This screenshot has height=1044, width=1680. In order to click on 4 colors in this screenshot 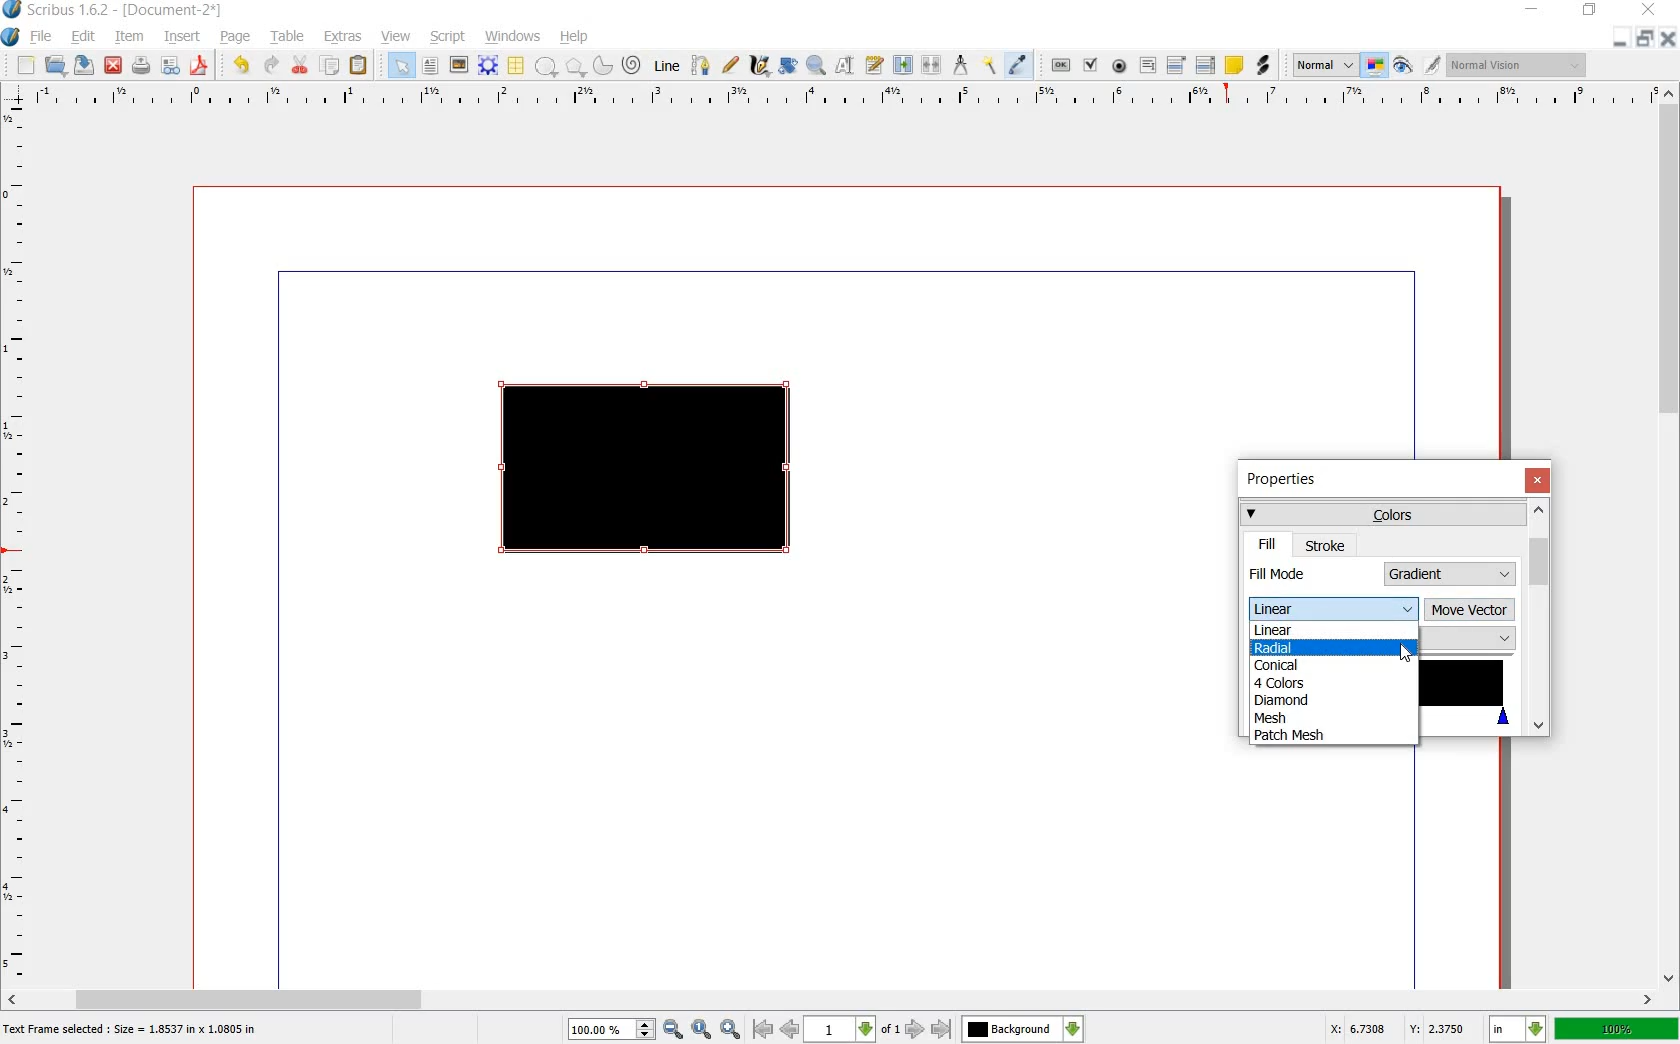, I will do `click(1282, 682)`.